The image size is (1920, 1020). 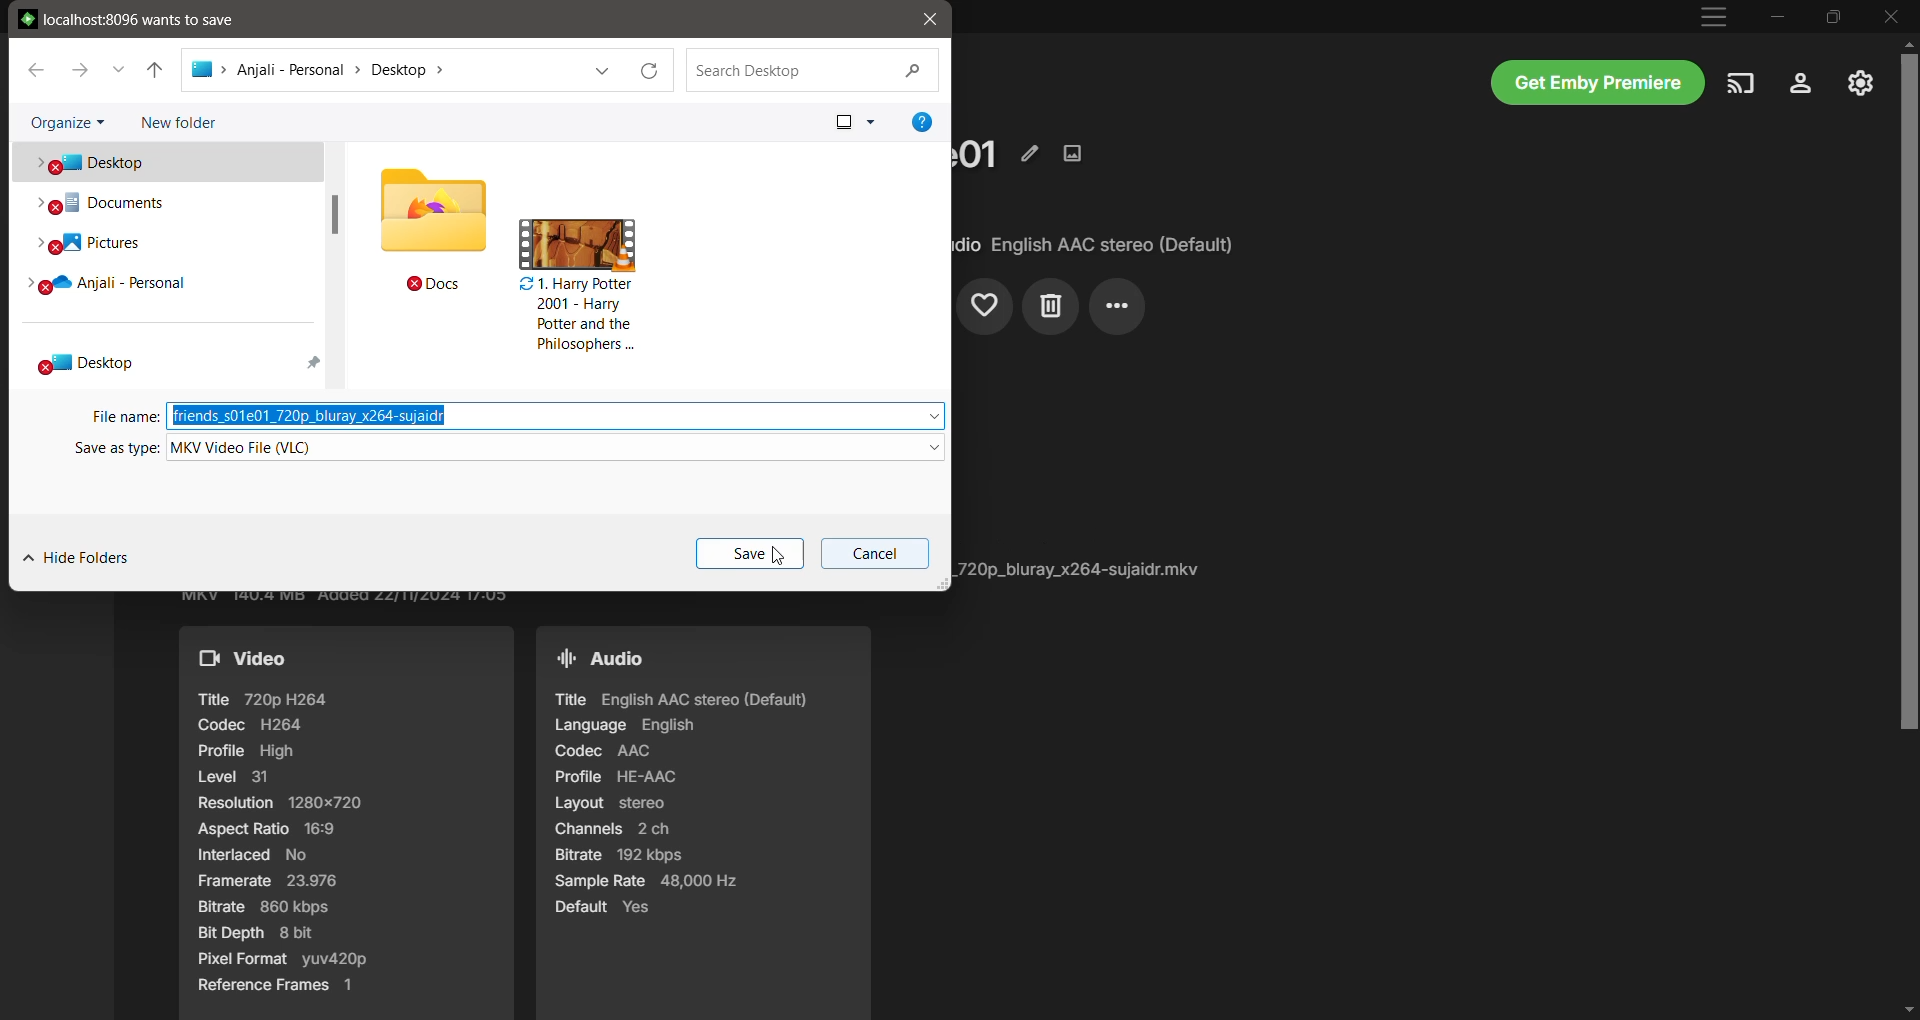 I want to click on Set the File Name, so click(x=557, y=416).